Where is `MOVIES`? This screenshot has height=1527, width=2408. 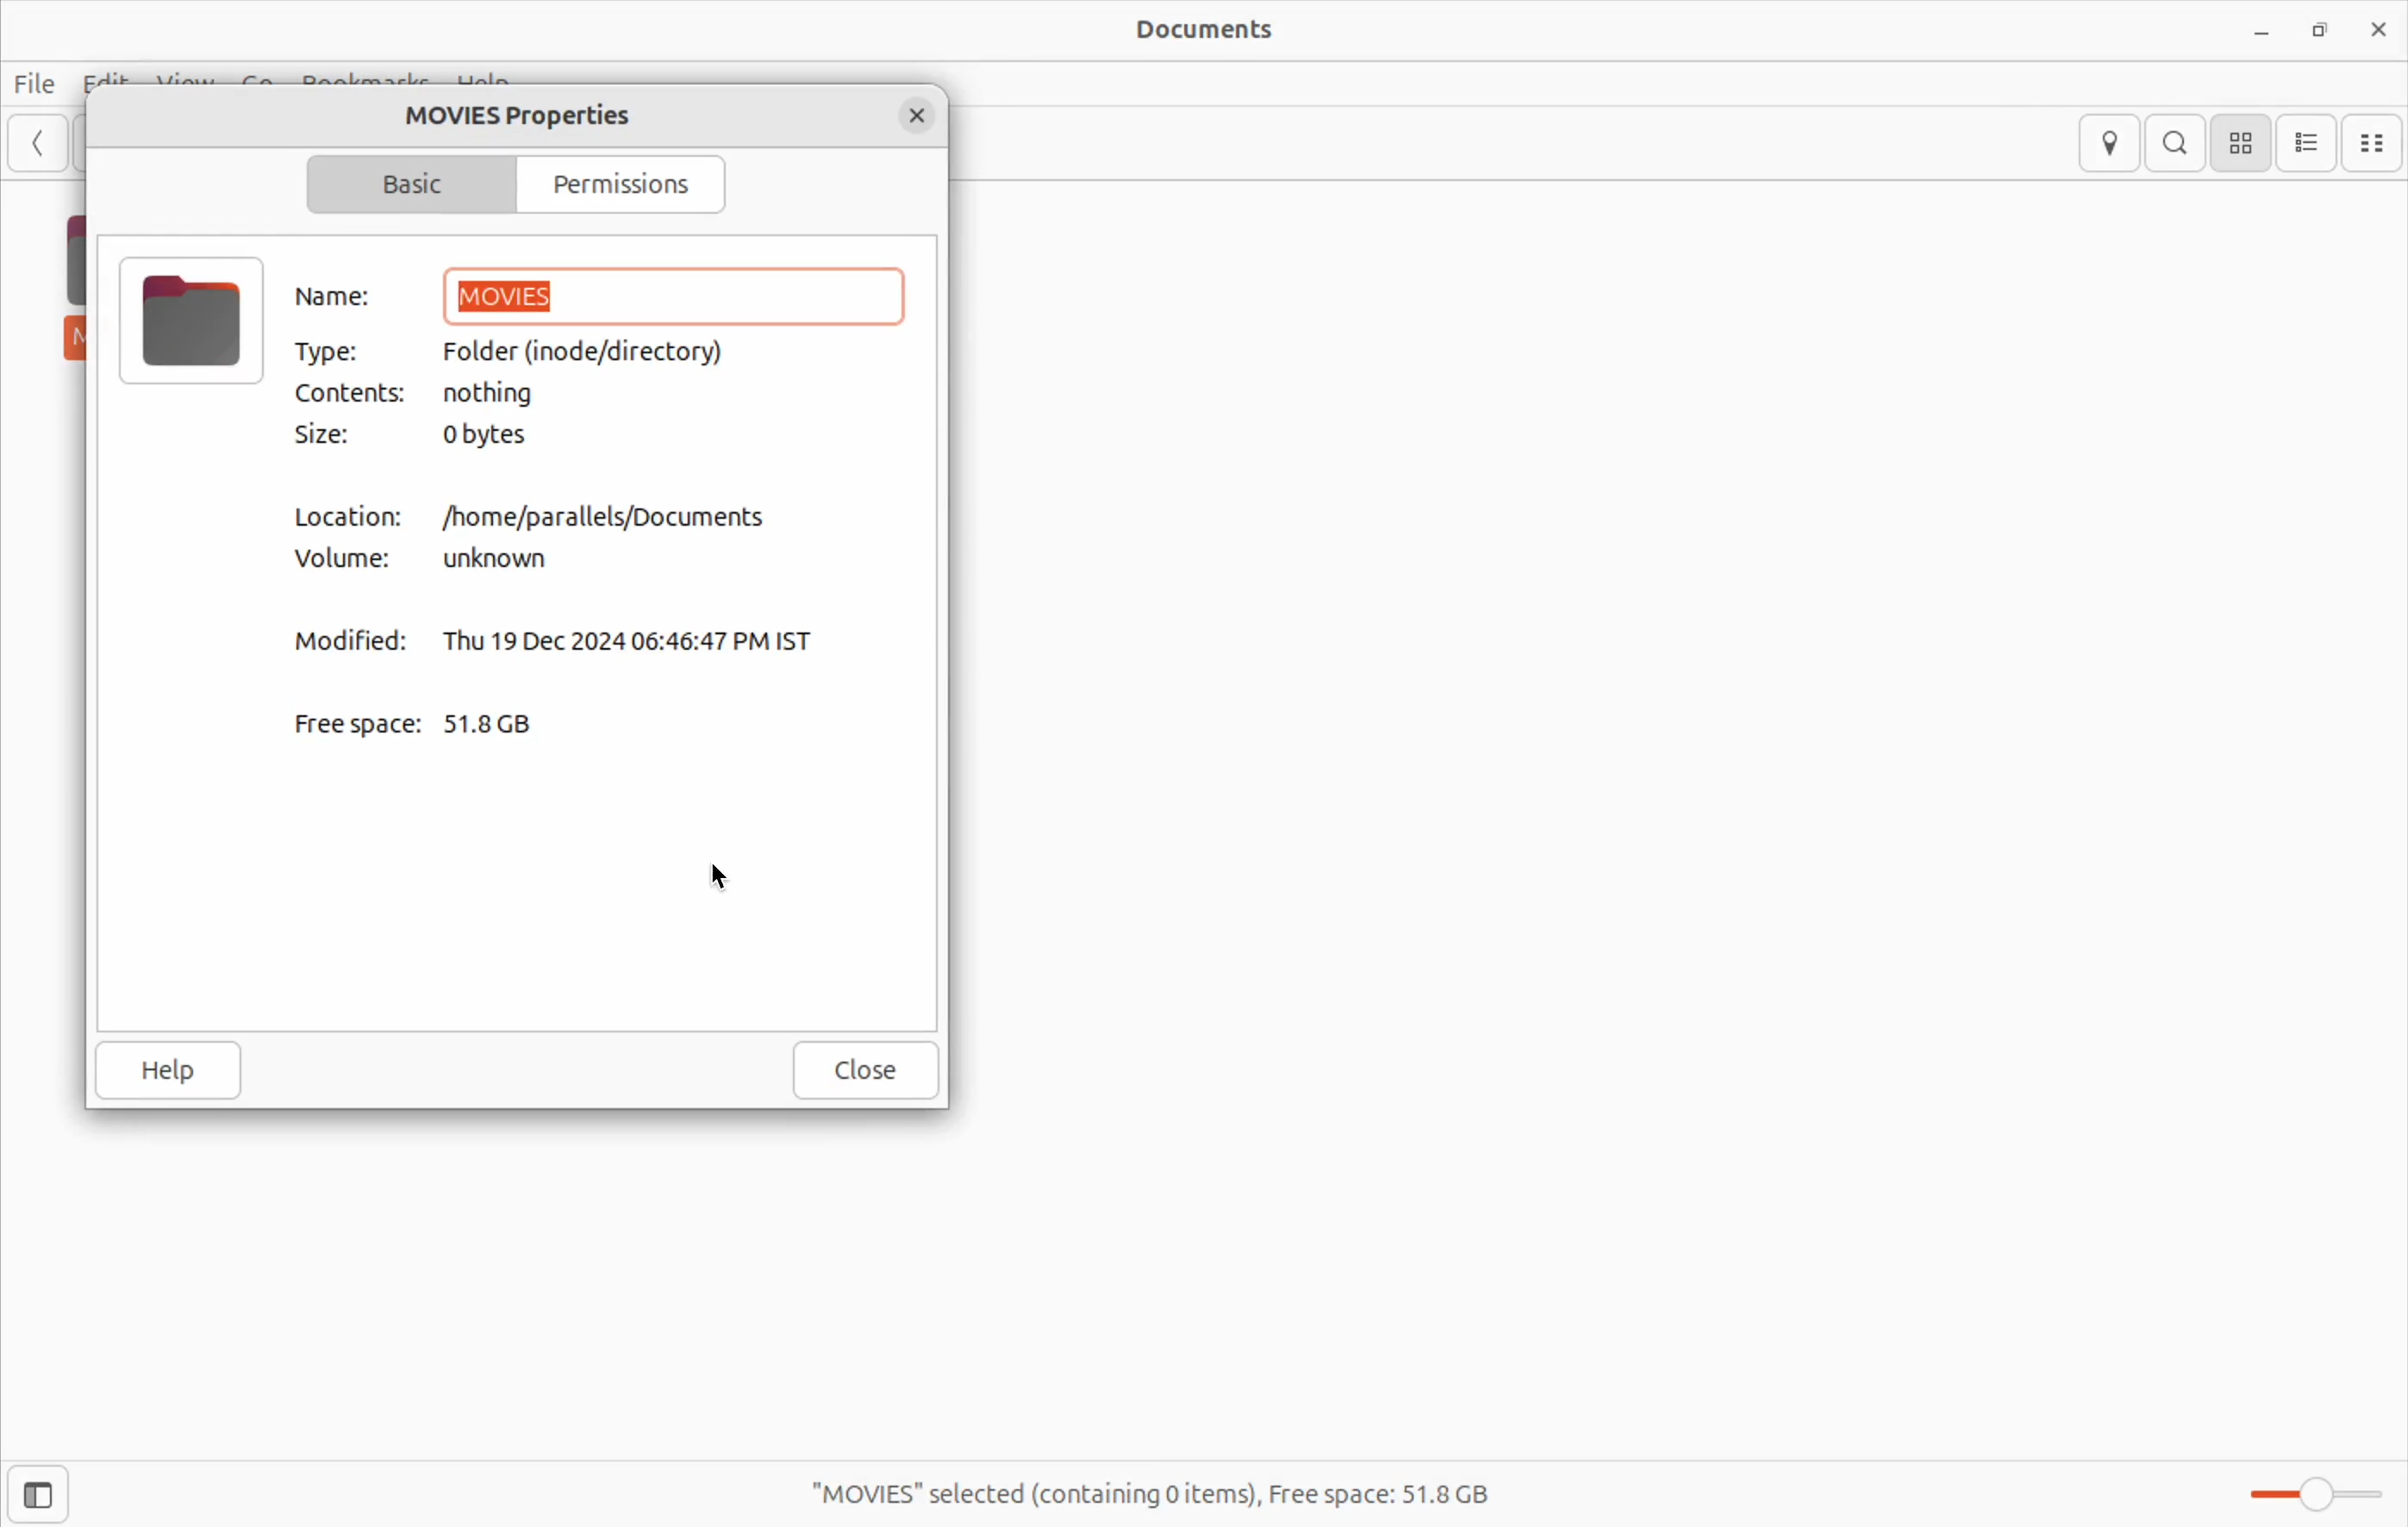
MOVIES is located at coordinates (677, 293).